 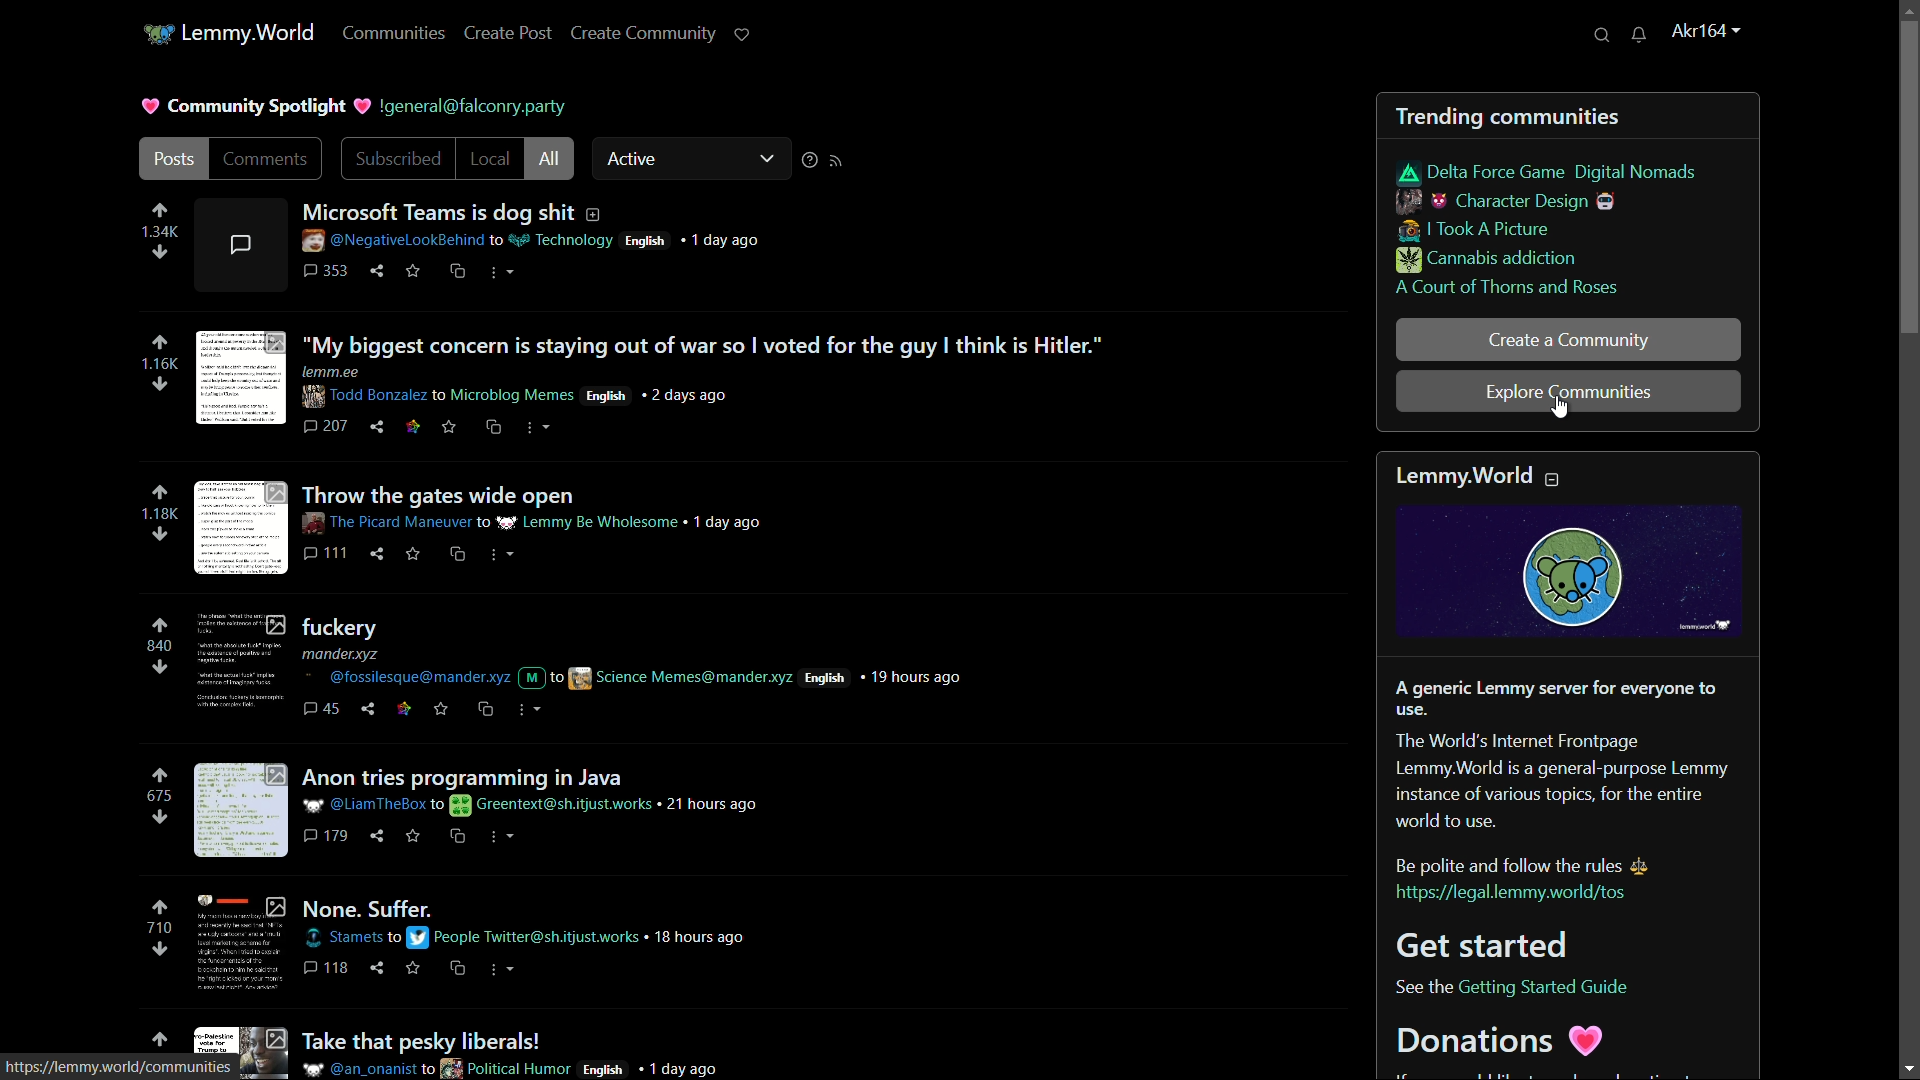 I want to click on search, so click(x=1599, y=35).